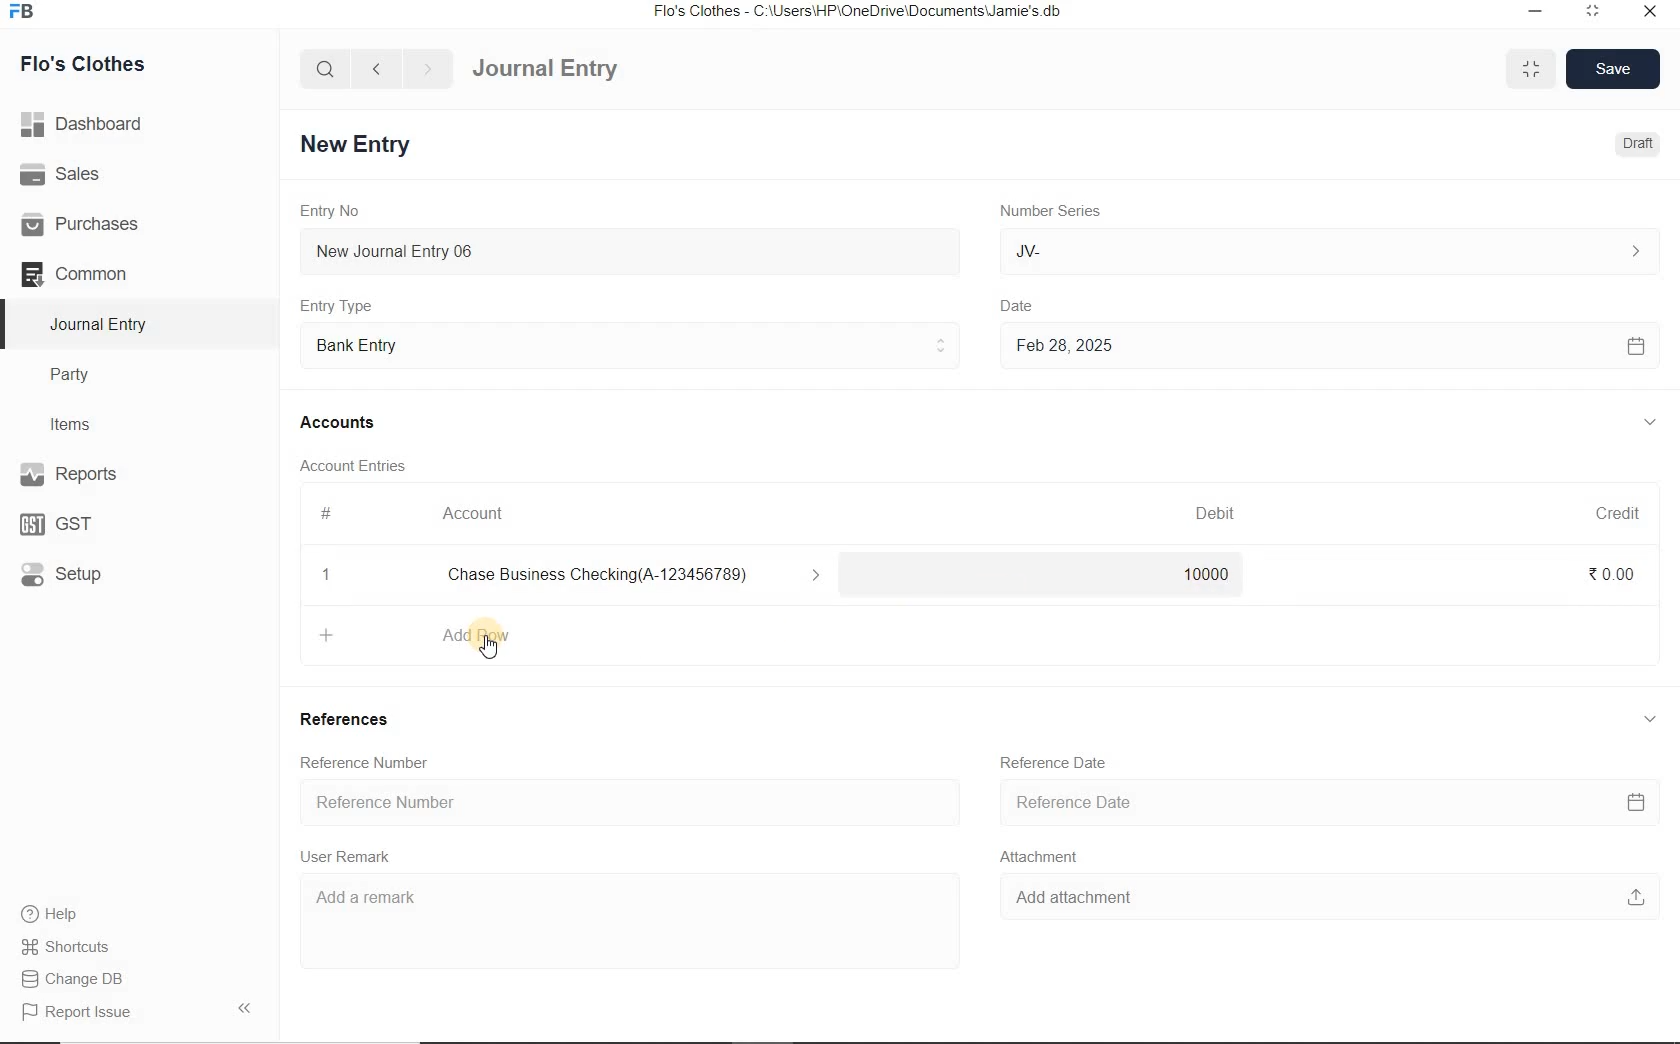 The height and width of the screenshot is (1044, 1680). Describe the element at coordinates (1045, 860) in the screenshot. I see `Attachment` at that location.